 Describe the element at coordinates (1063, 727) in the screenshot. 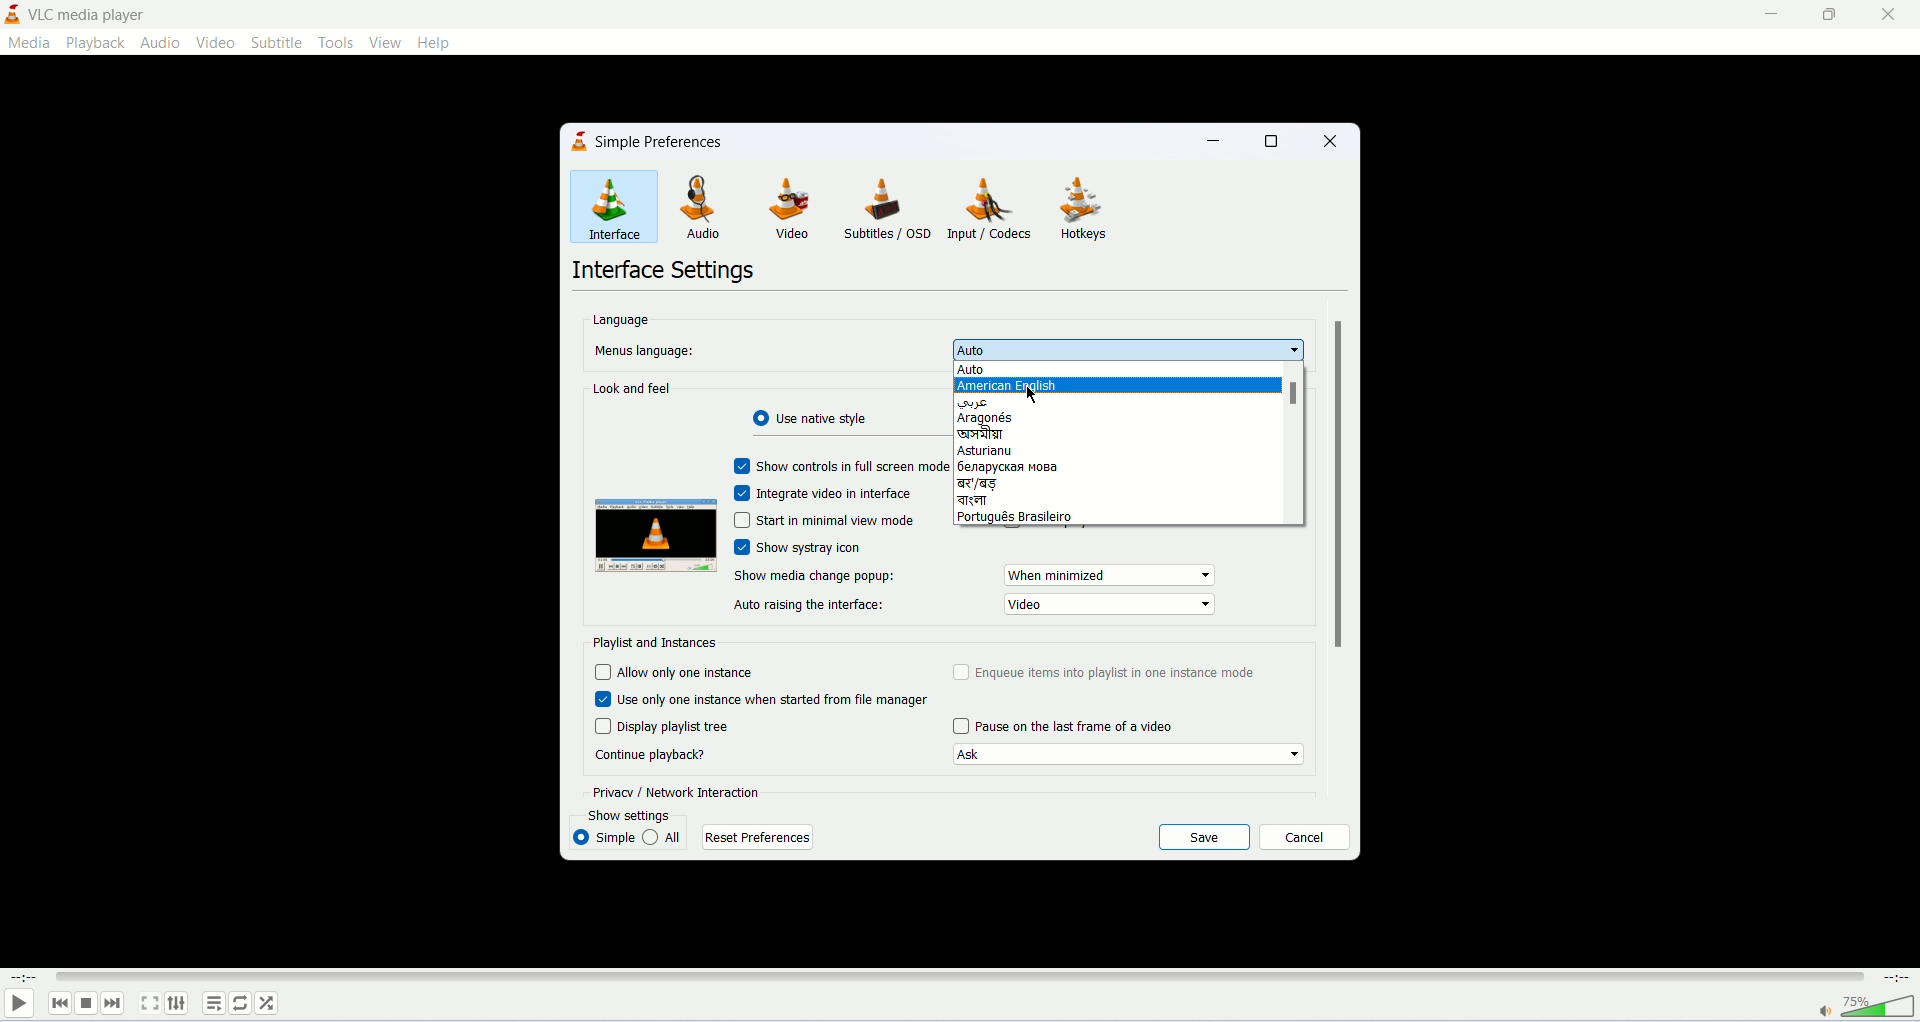

I see `pause on last frame of video` at that location.